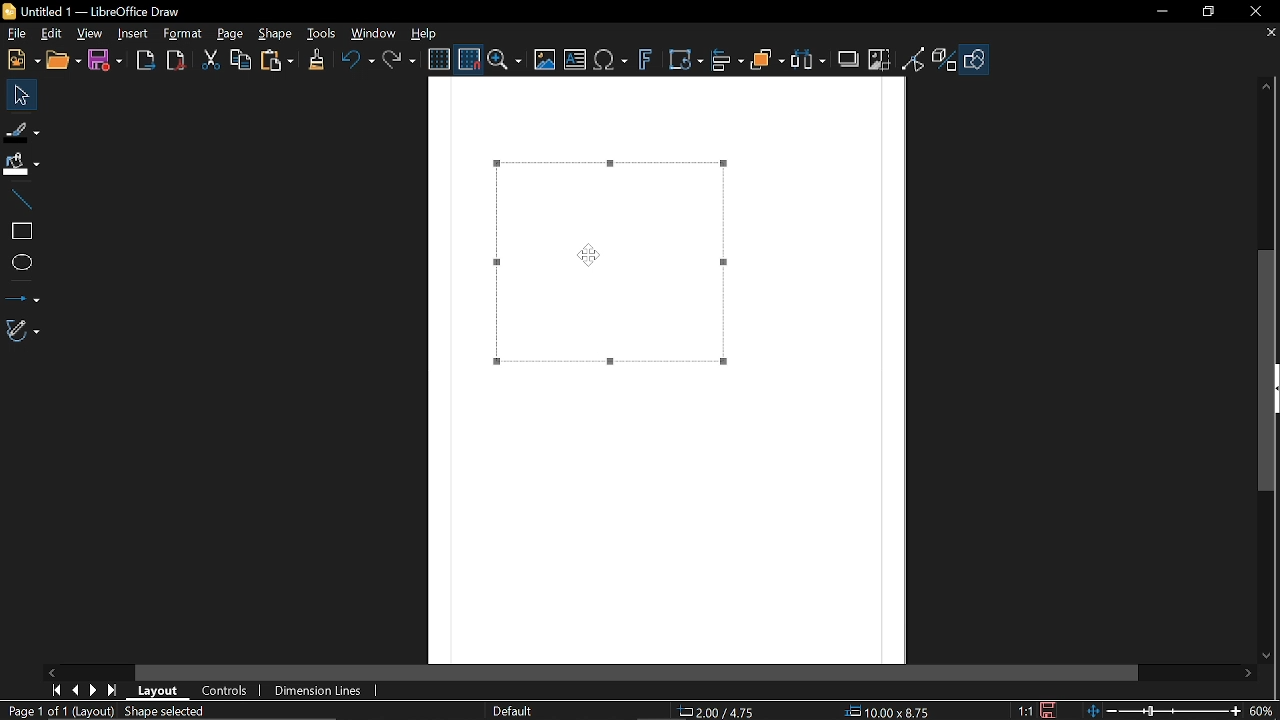 Image resolution: width=1280 pixels, height=720 pixels. I want to click on Shape, so click(275, 35).